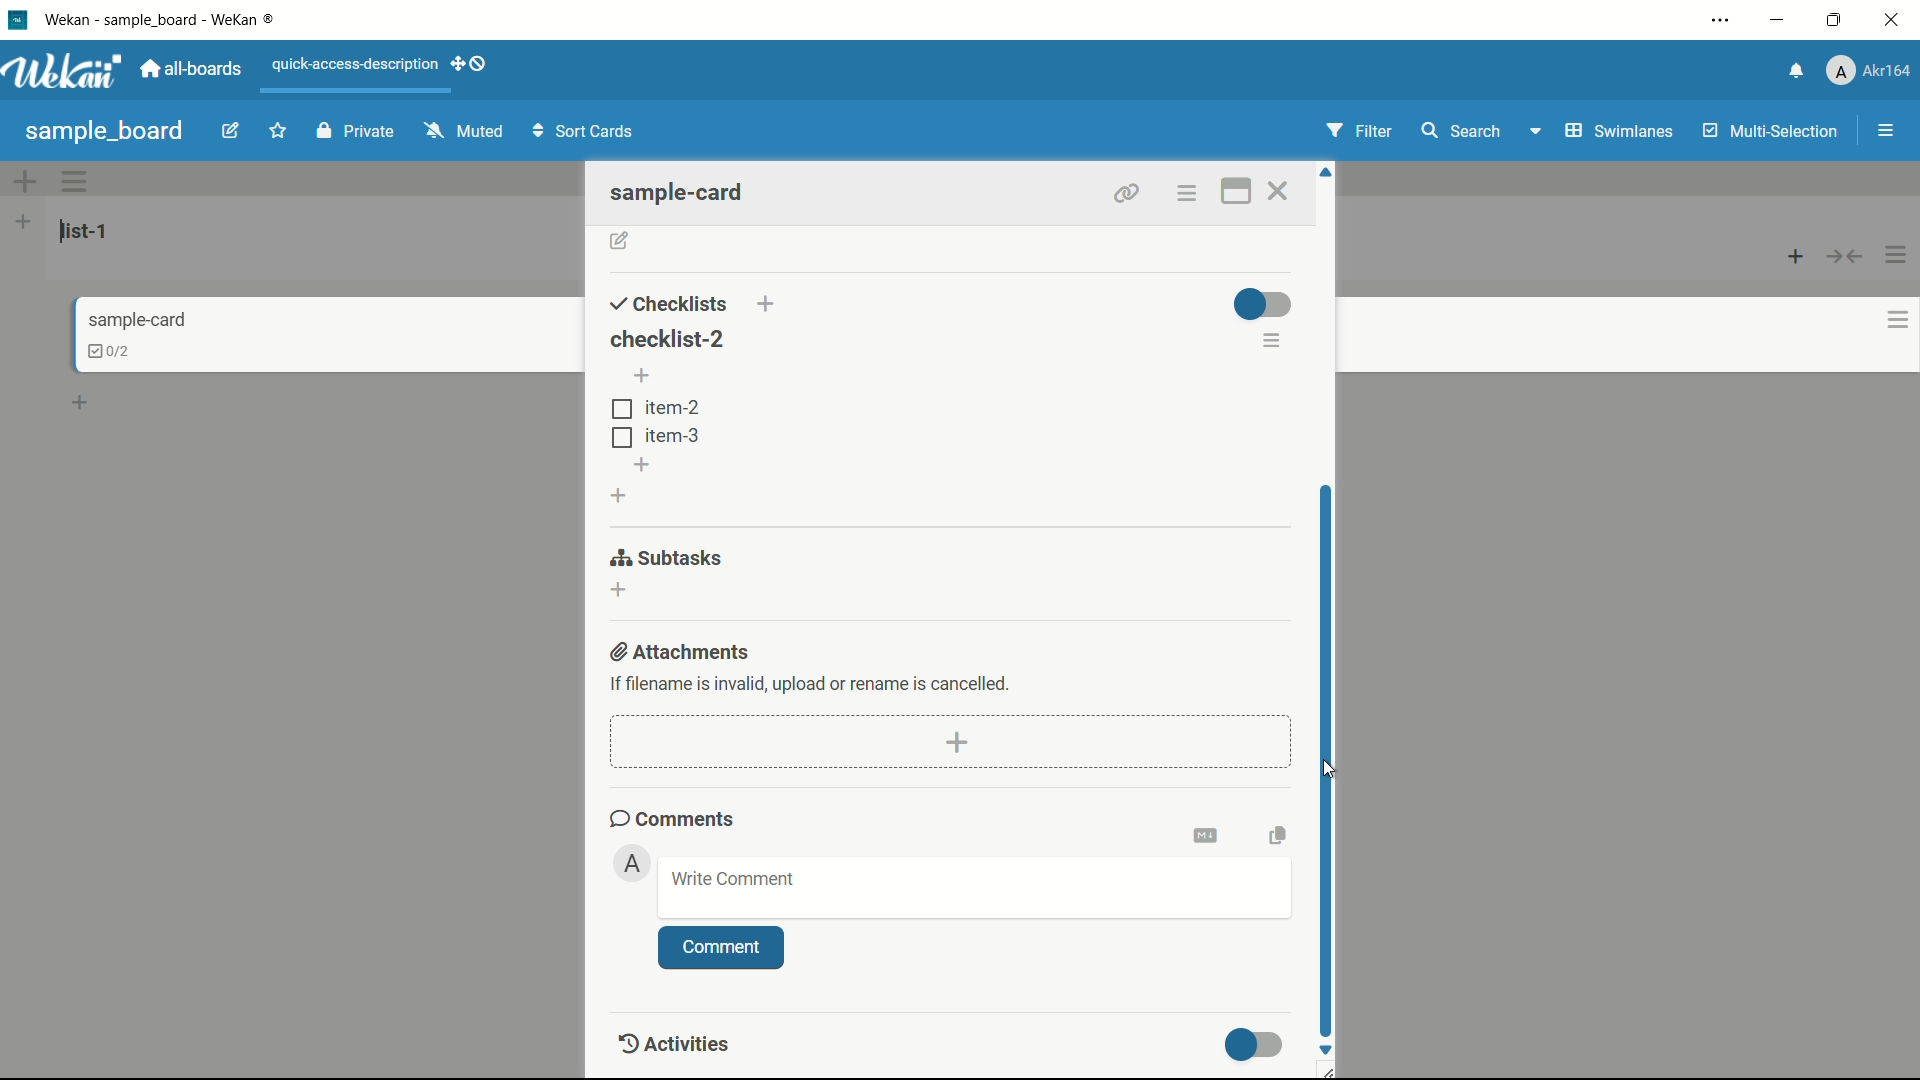 The width and height of the screenshot is (1920, 1080). Describe the element at coordinates (665, 338) in the screenshot. I see `checklist-2` at that location.